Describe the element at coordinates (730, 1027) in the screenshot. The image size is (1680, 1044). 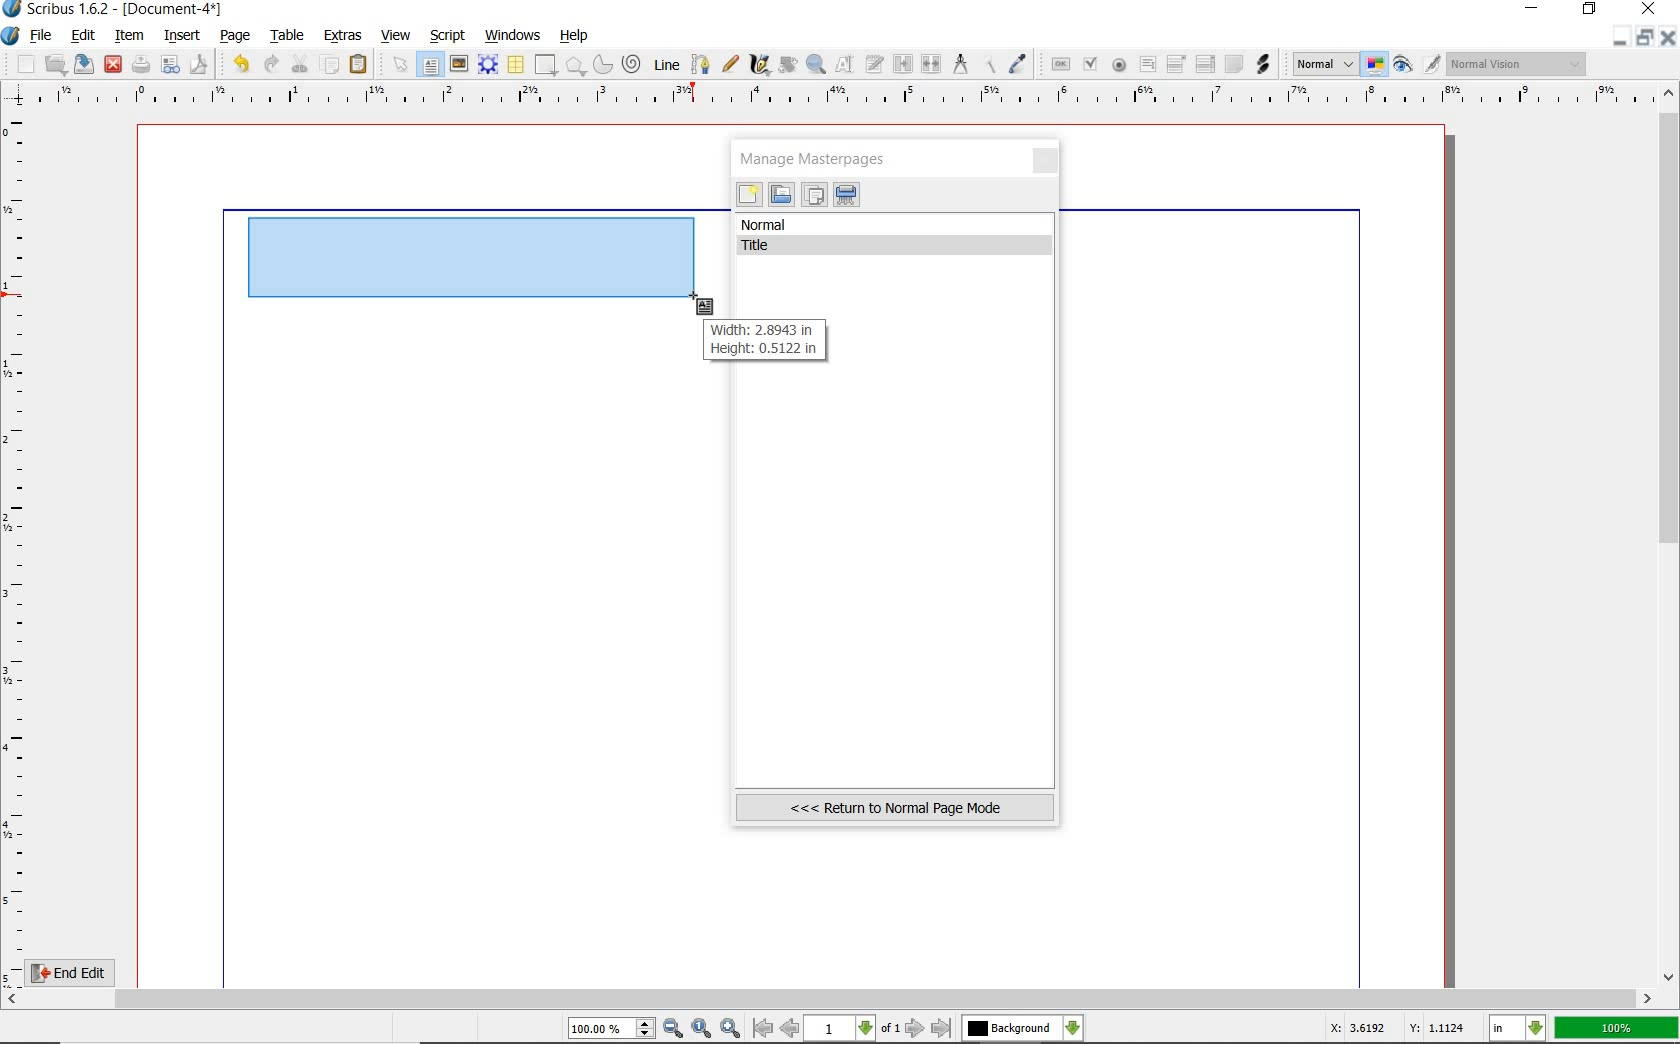
I see `zoom in` at that location.